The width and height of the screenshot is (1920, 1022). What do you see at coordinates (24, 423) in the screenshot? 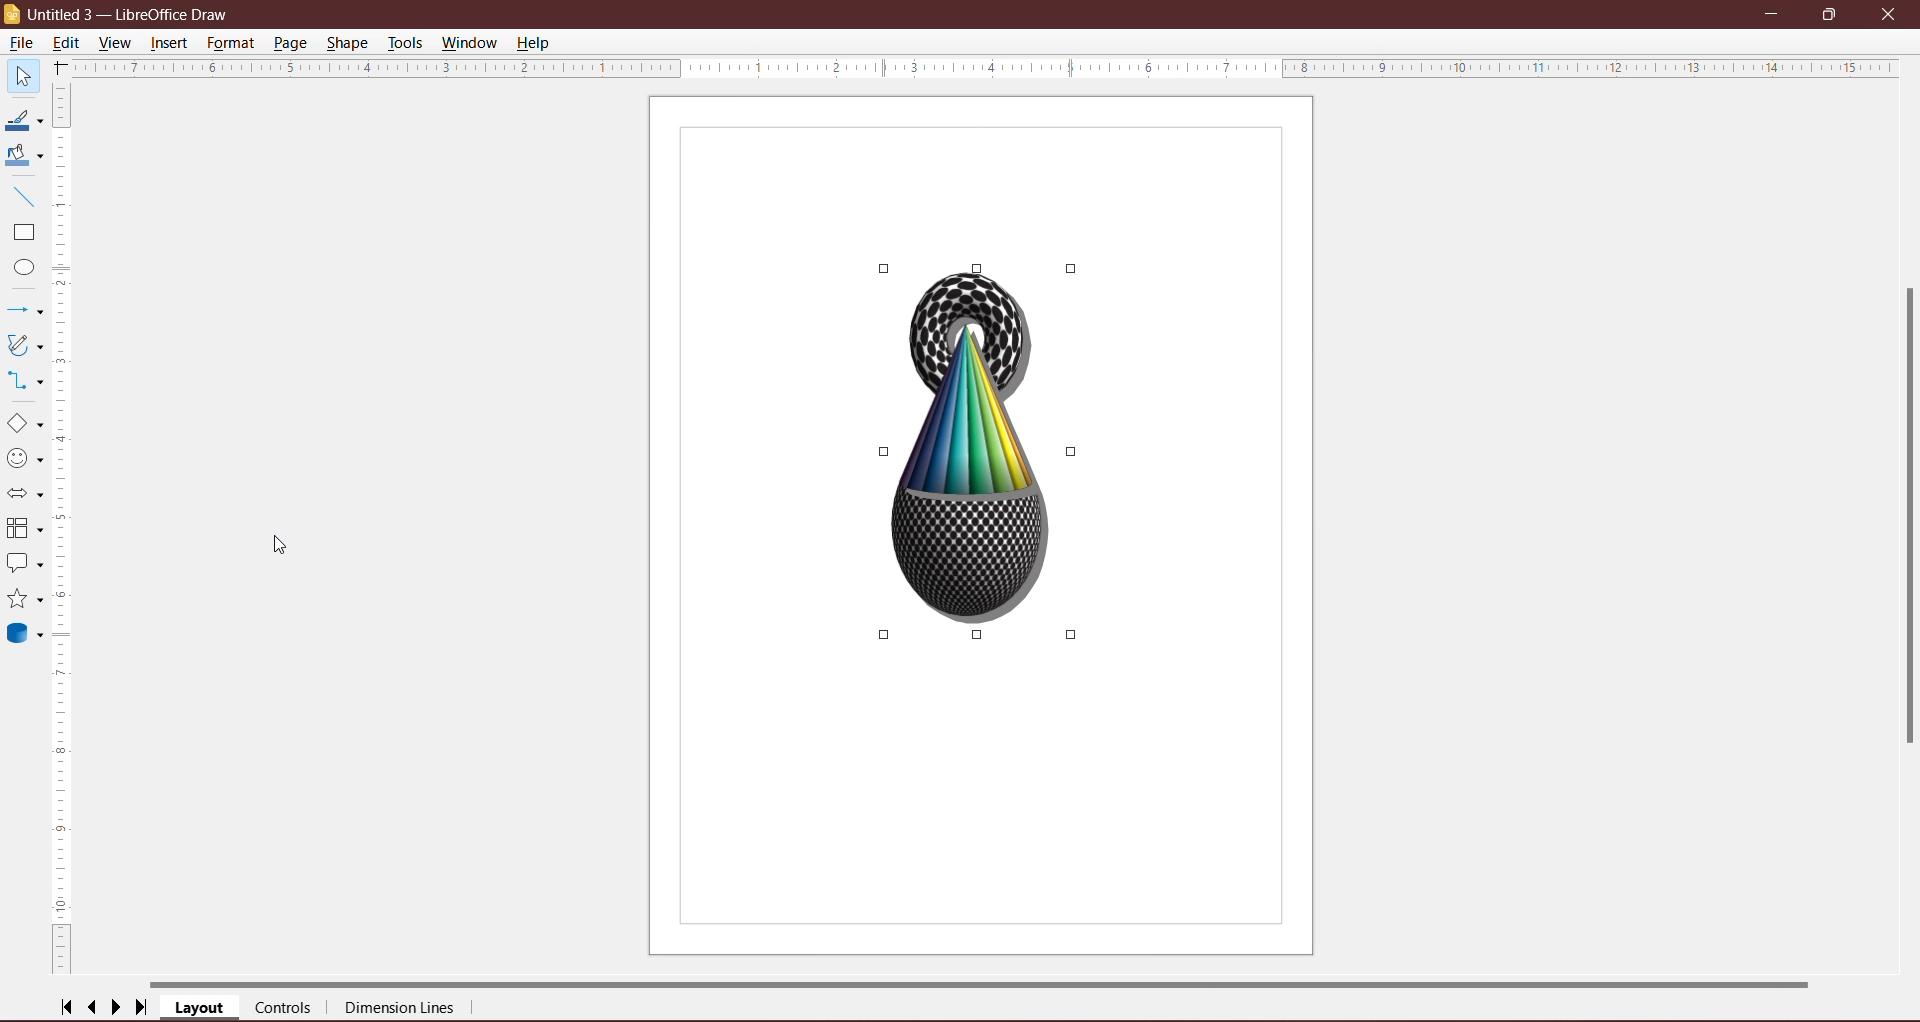
I see `Basic Shapes` at bounding box center [24, 423].